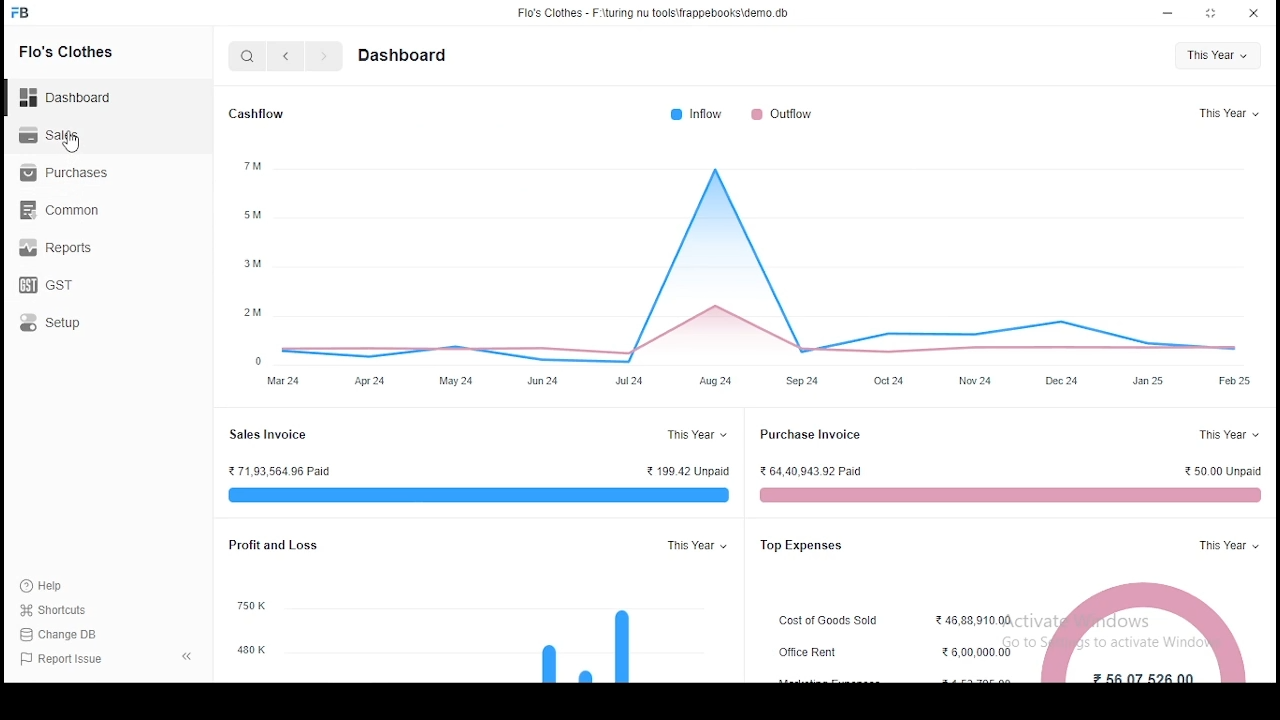 The height and width of the screenshot is (720, 1280). I want to click on This Year, so click(1225, 546).